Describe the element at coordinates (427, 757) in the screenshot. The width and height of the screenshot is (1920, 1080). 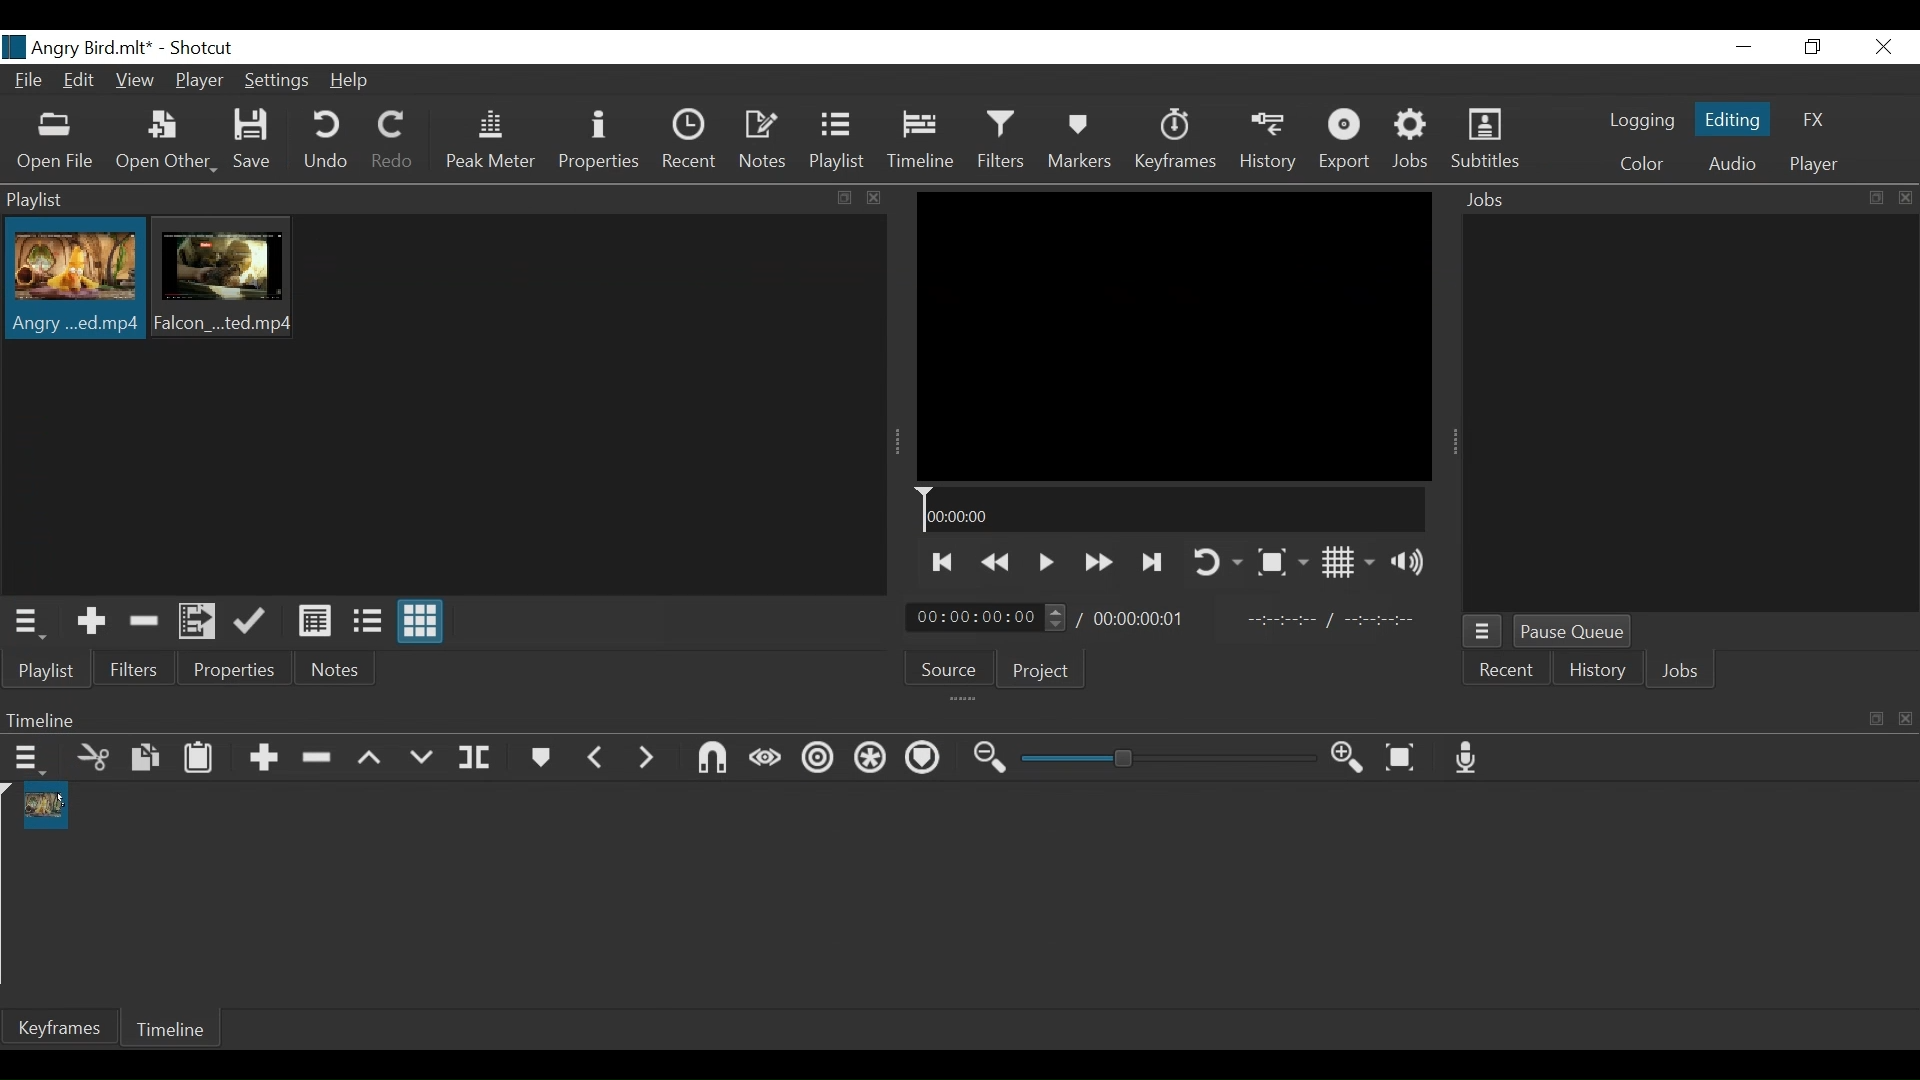
I see `Overwrite` at that location.